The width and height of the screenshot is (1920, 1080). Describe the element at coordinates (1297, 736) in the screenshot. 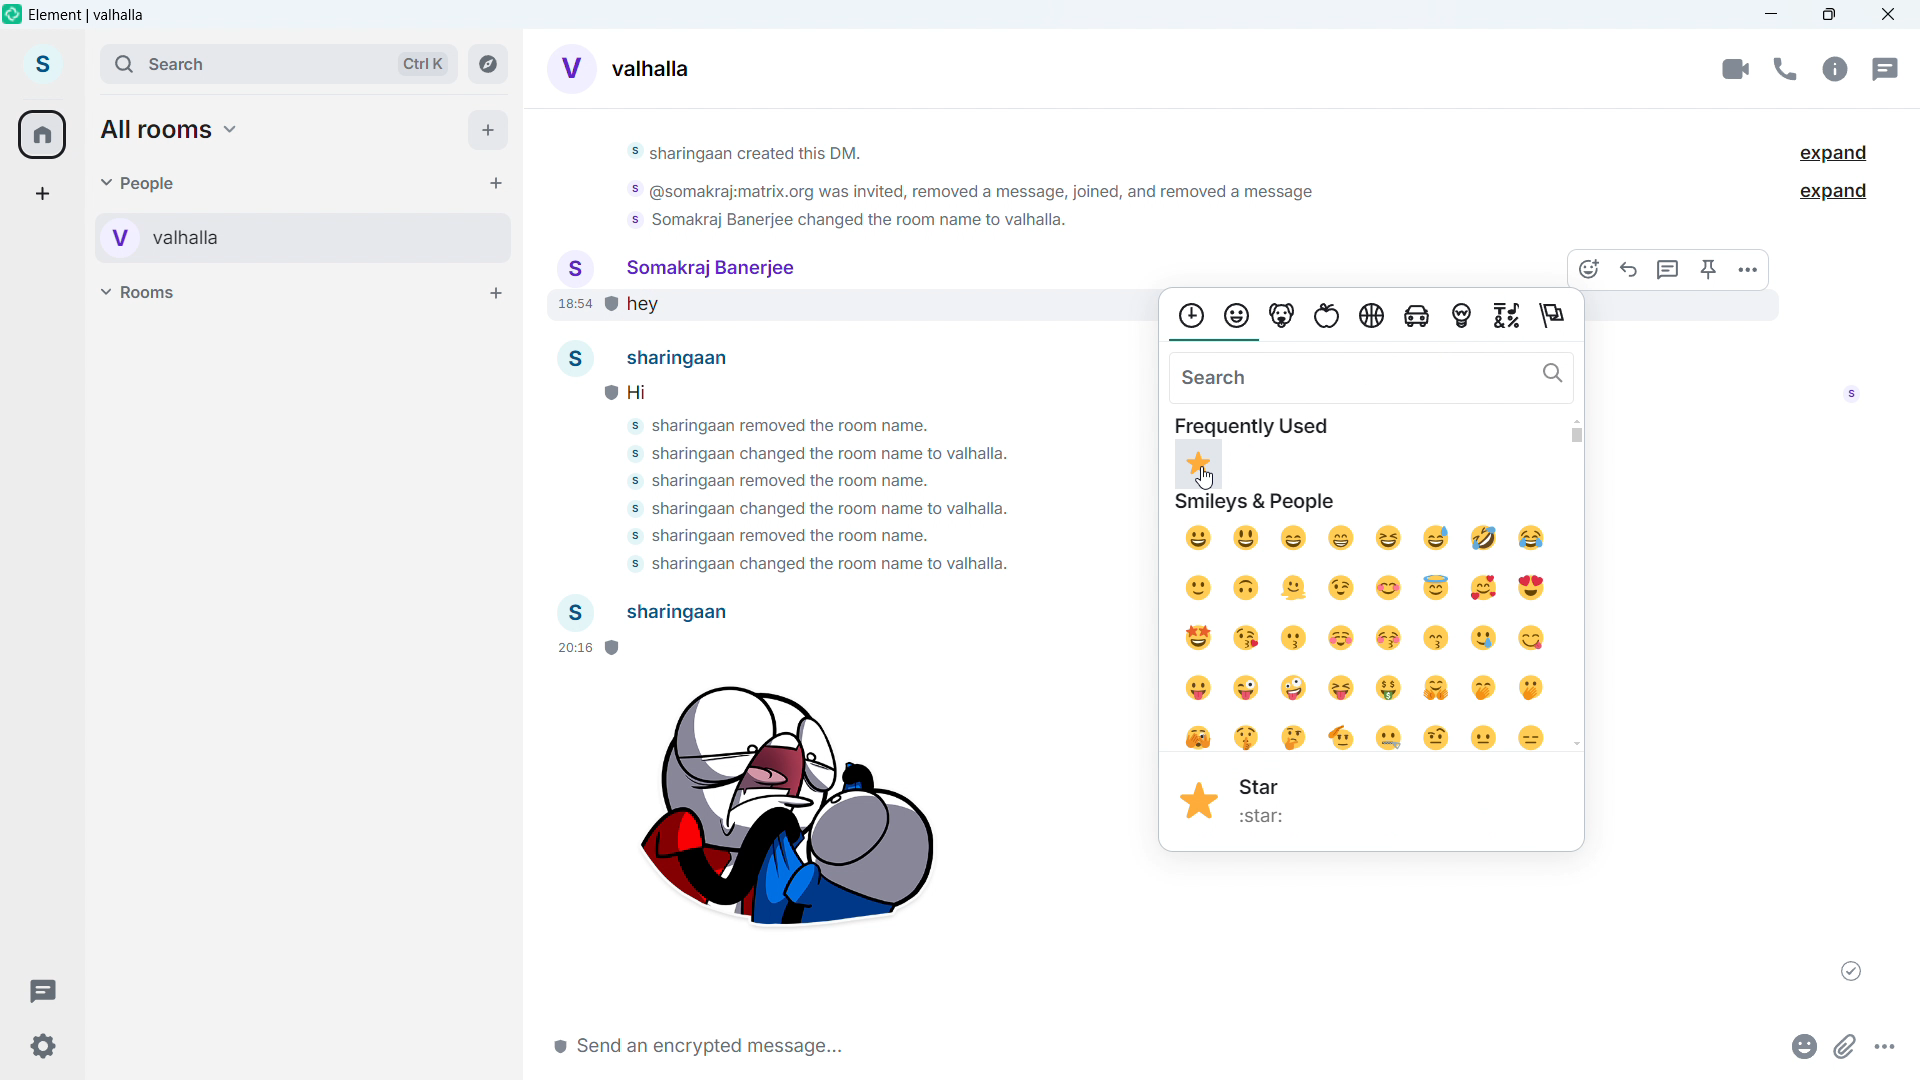

I see `thinking face` at that location.